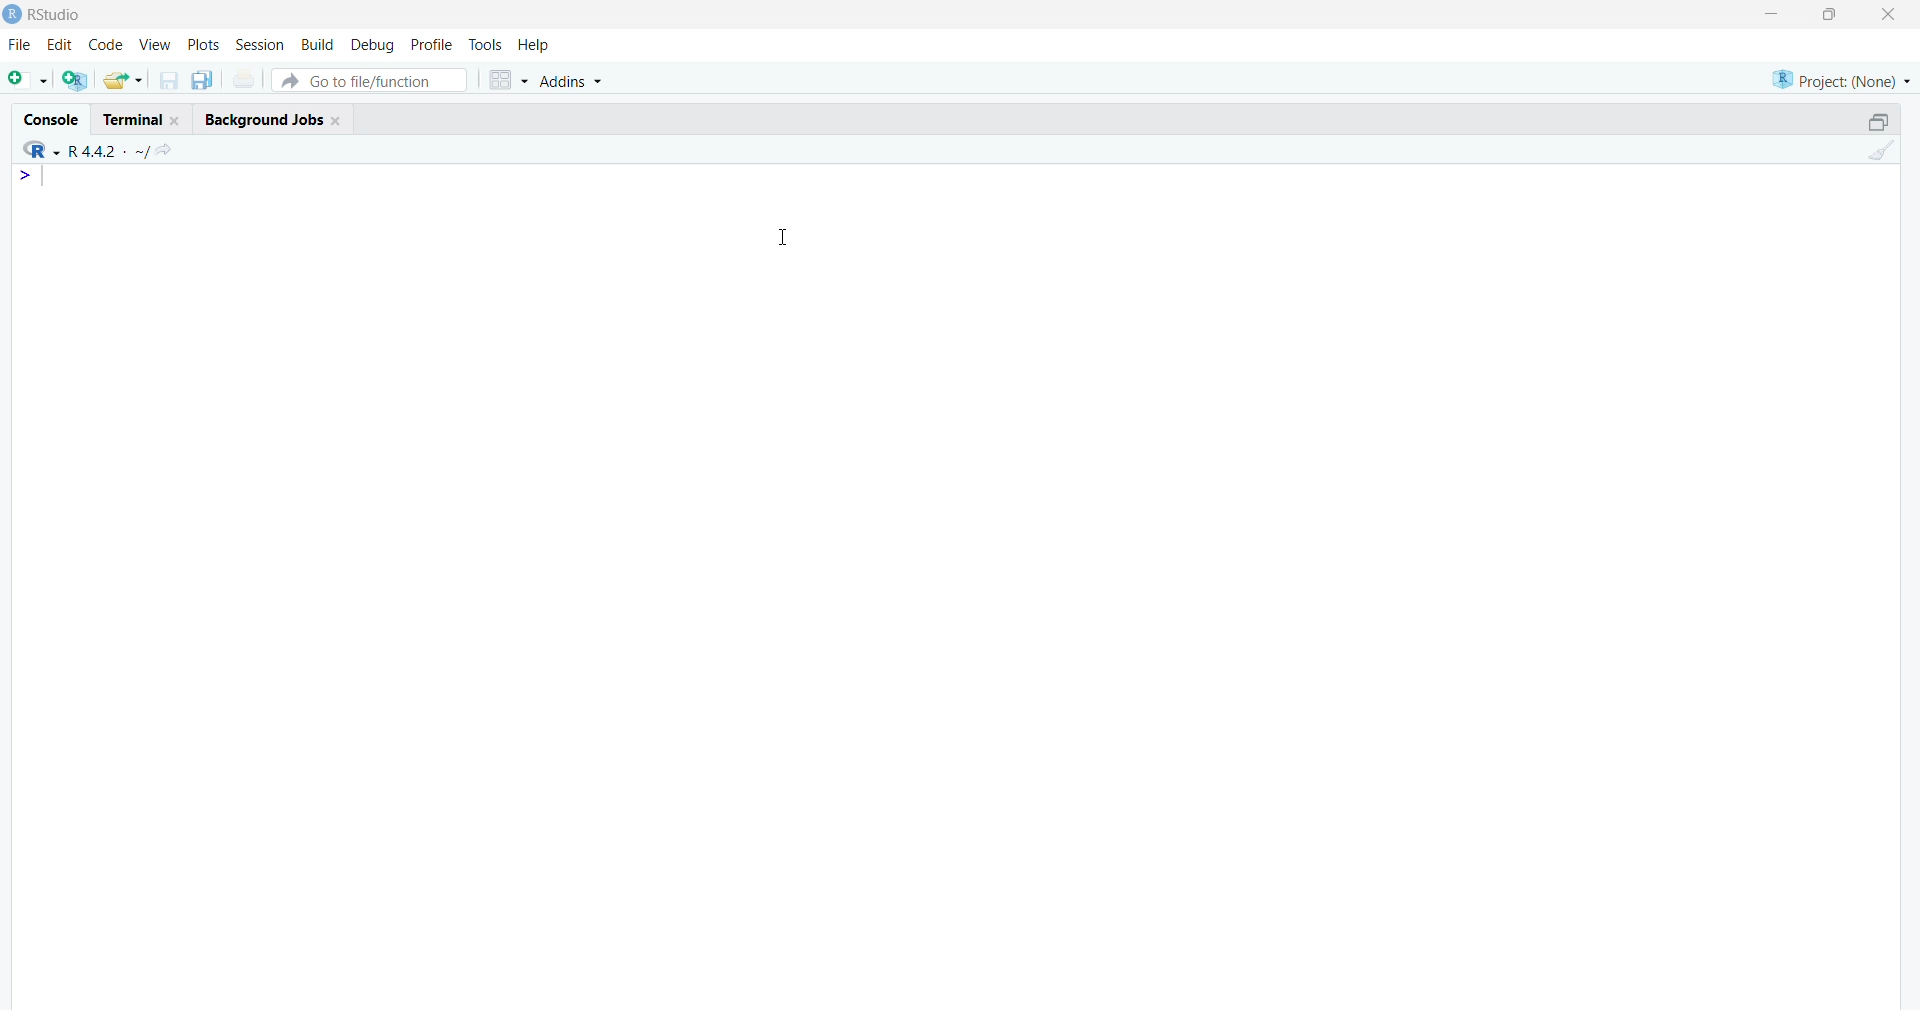 This screenshot has height=1010, width=1920. What do you see at coordinates (61, 44) in the screenshot?
I see `edit` at bounding box center [61, 44].